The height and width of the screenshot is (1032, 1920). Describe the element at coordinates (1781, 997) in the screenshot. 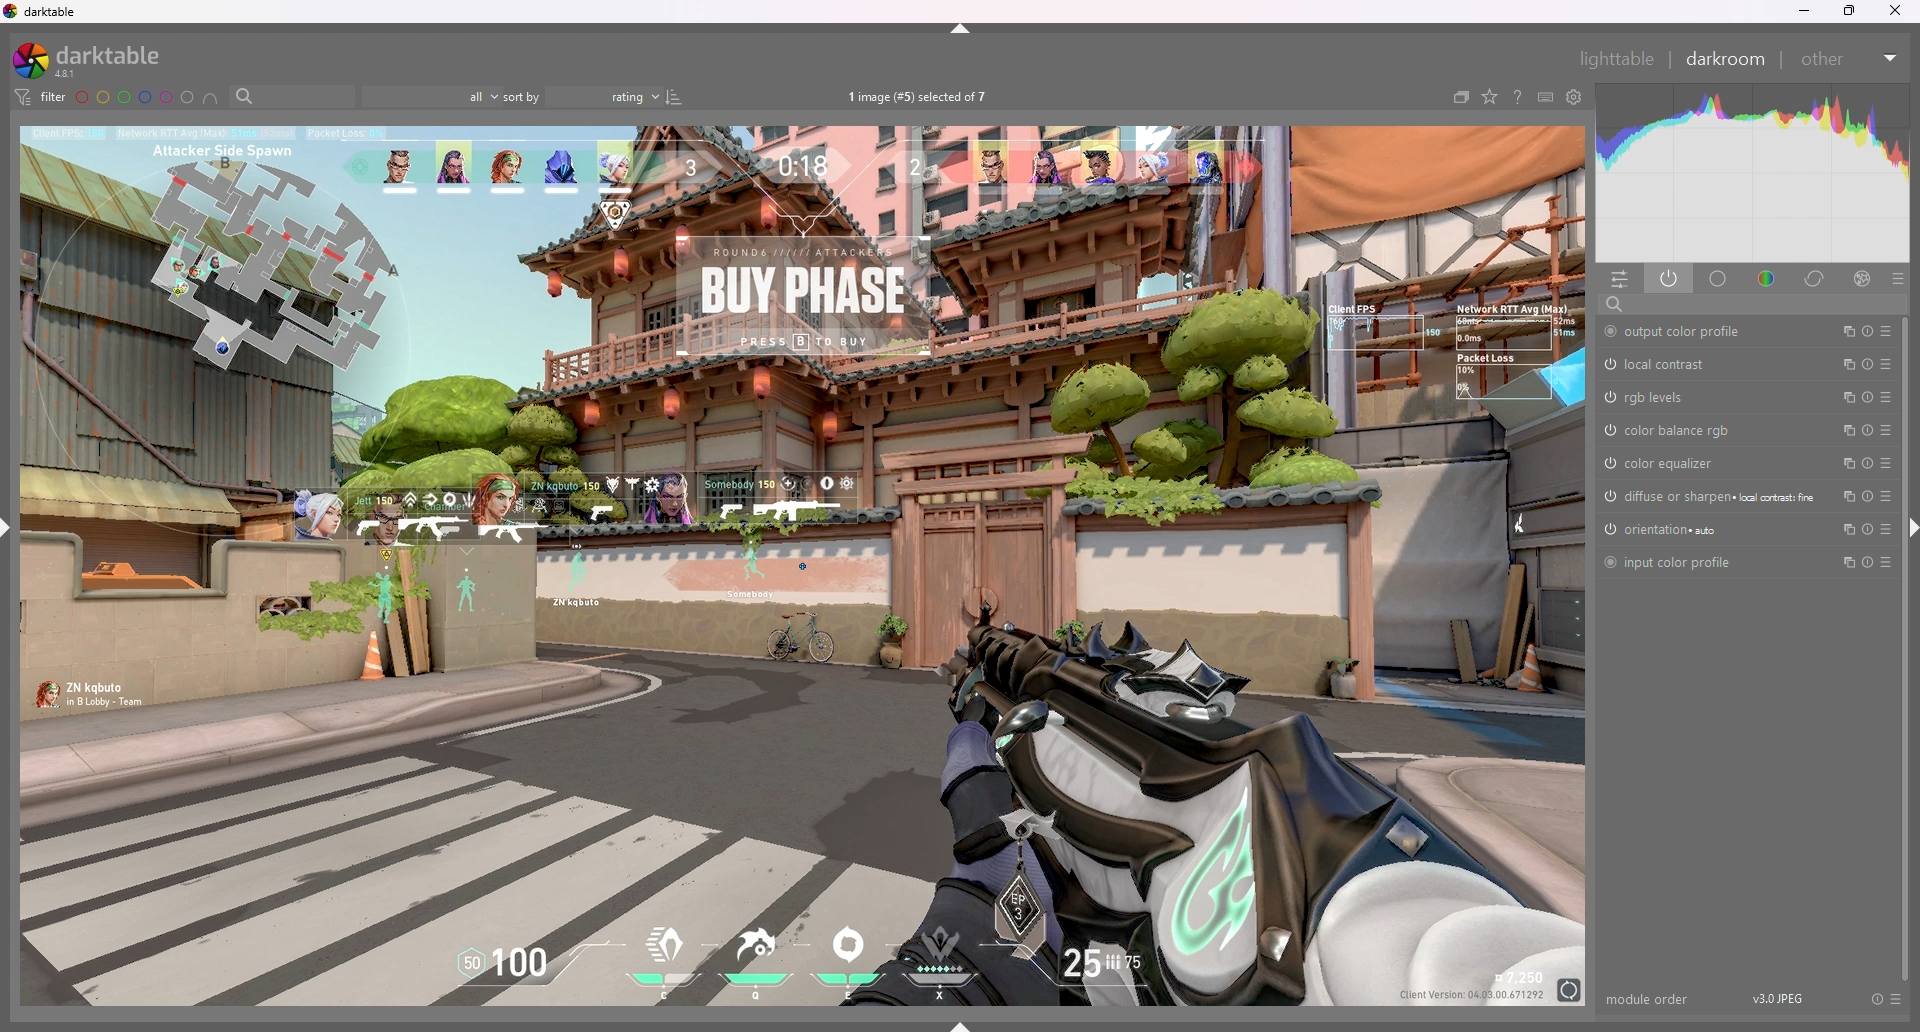

I see `version` at that location.